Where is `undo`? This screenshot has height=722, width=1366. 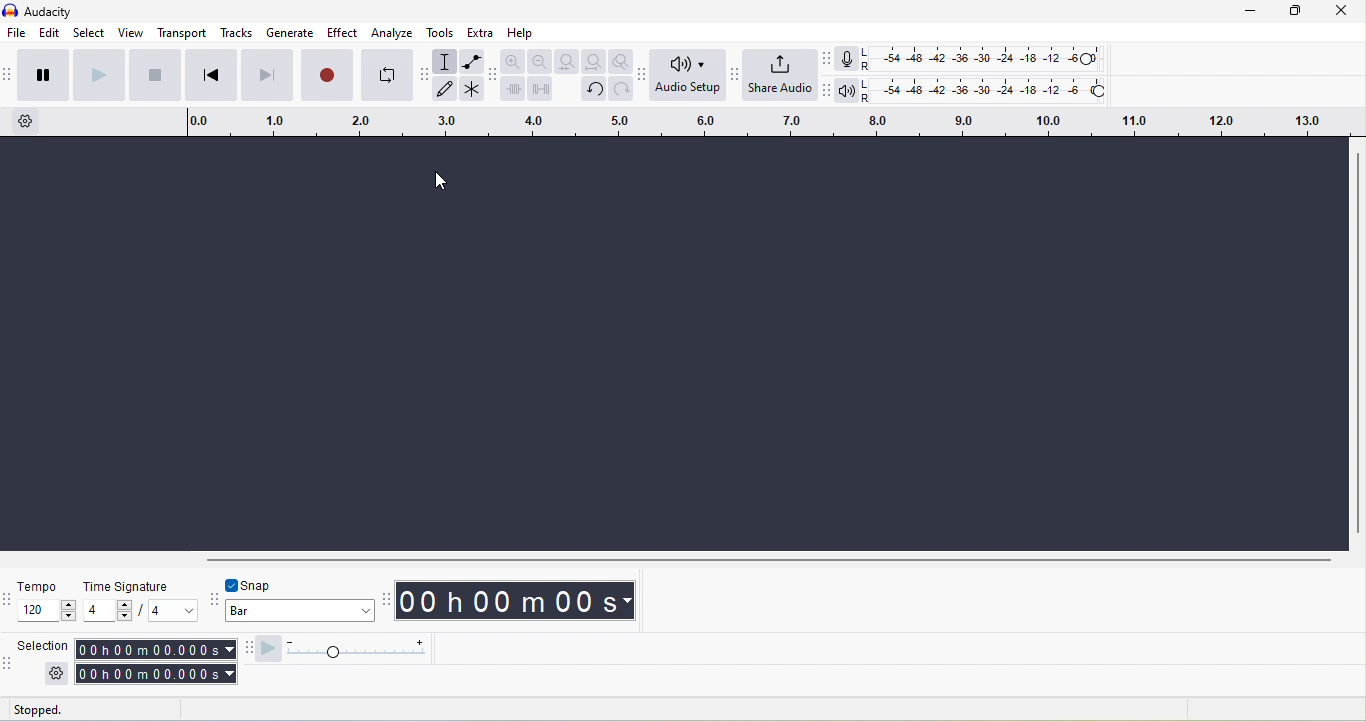
undo is located at coordinates (595, 90).